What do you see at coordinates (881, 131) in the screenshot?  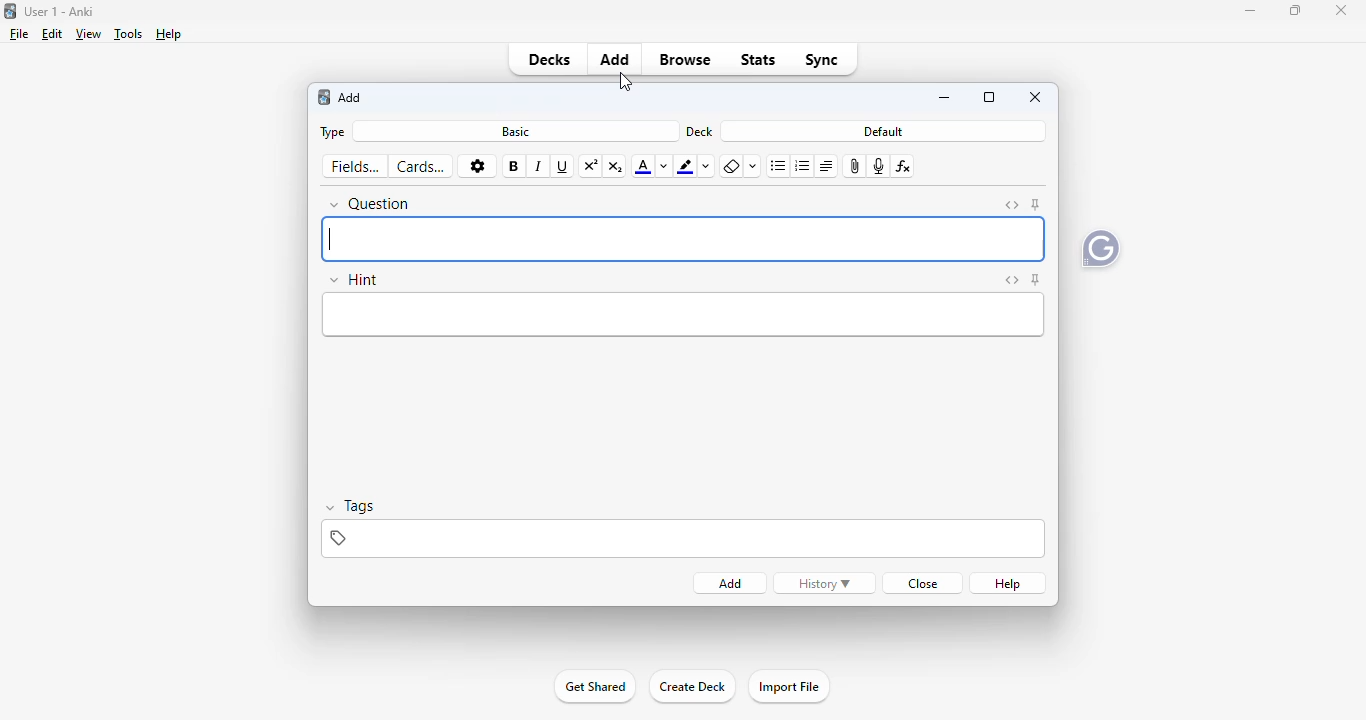 I see `default` at bounding box center [881, 131].